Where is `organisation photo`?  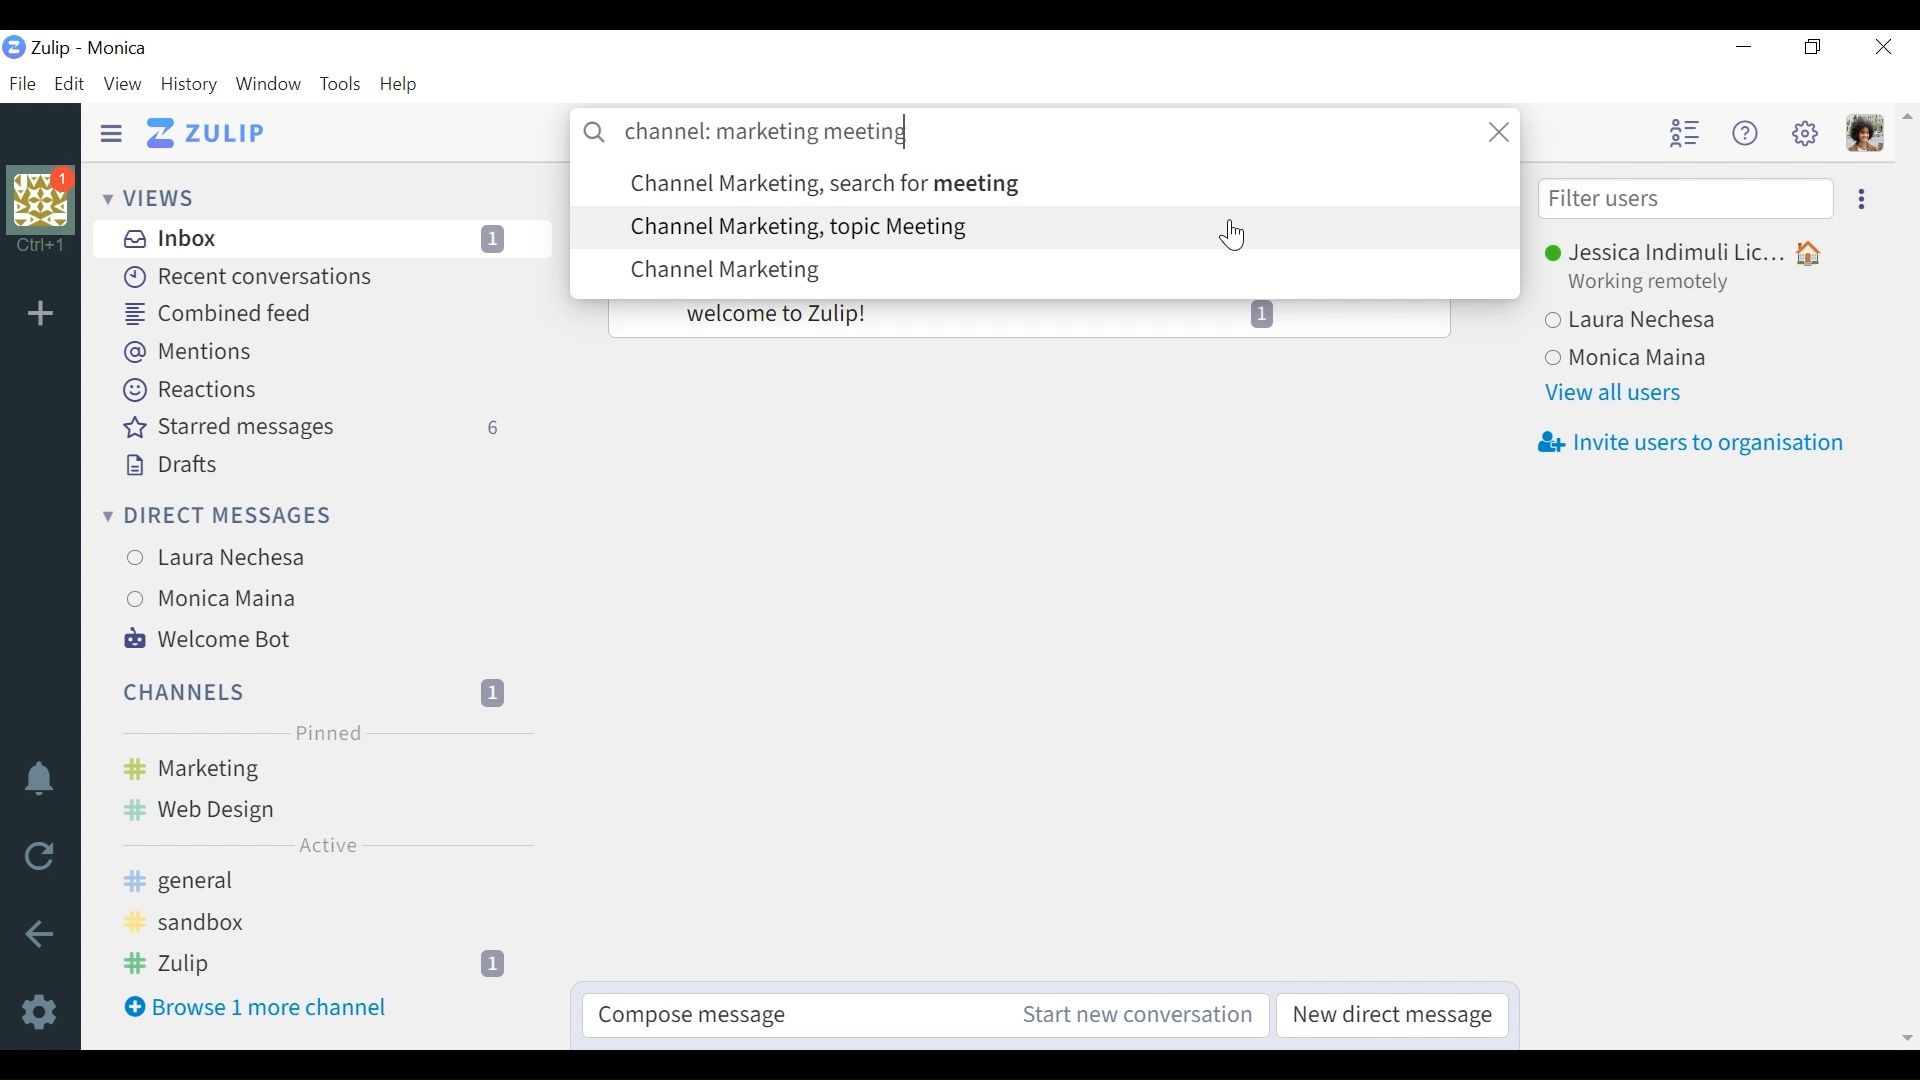
organisation photo is located at coordinates (41, 197).